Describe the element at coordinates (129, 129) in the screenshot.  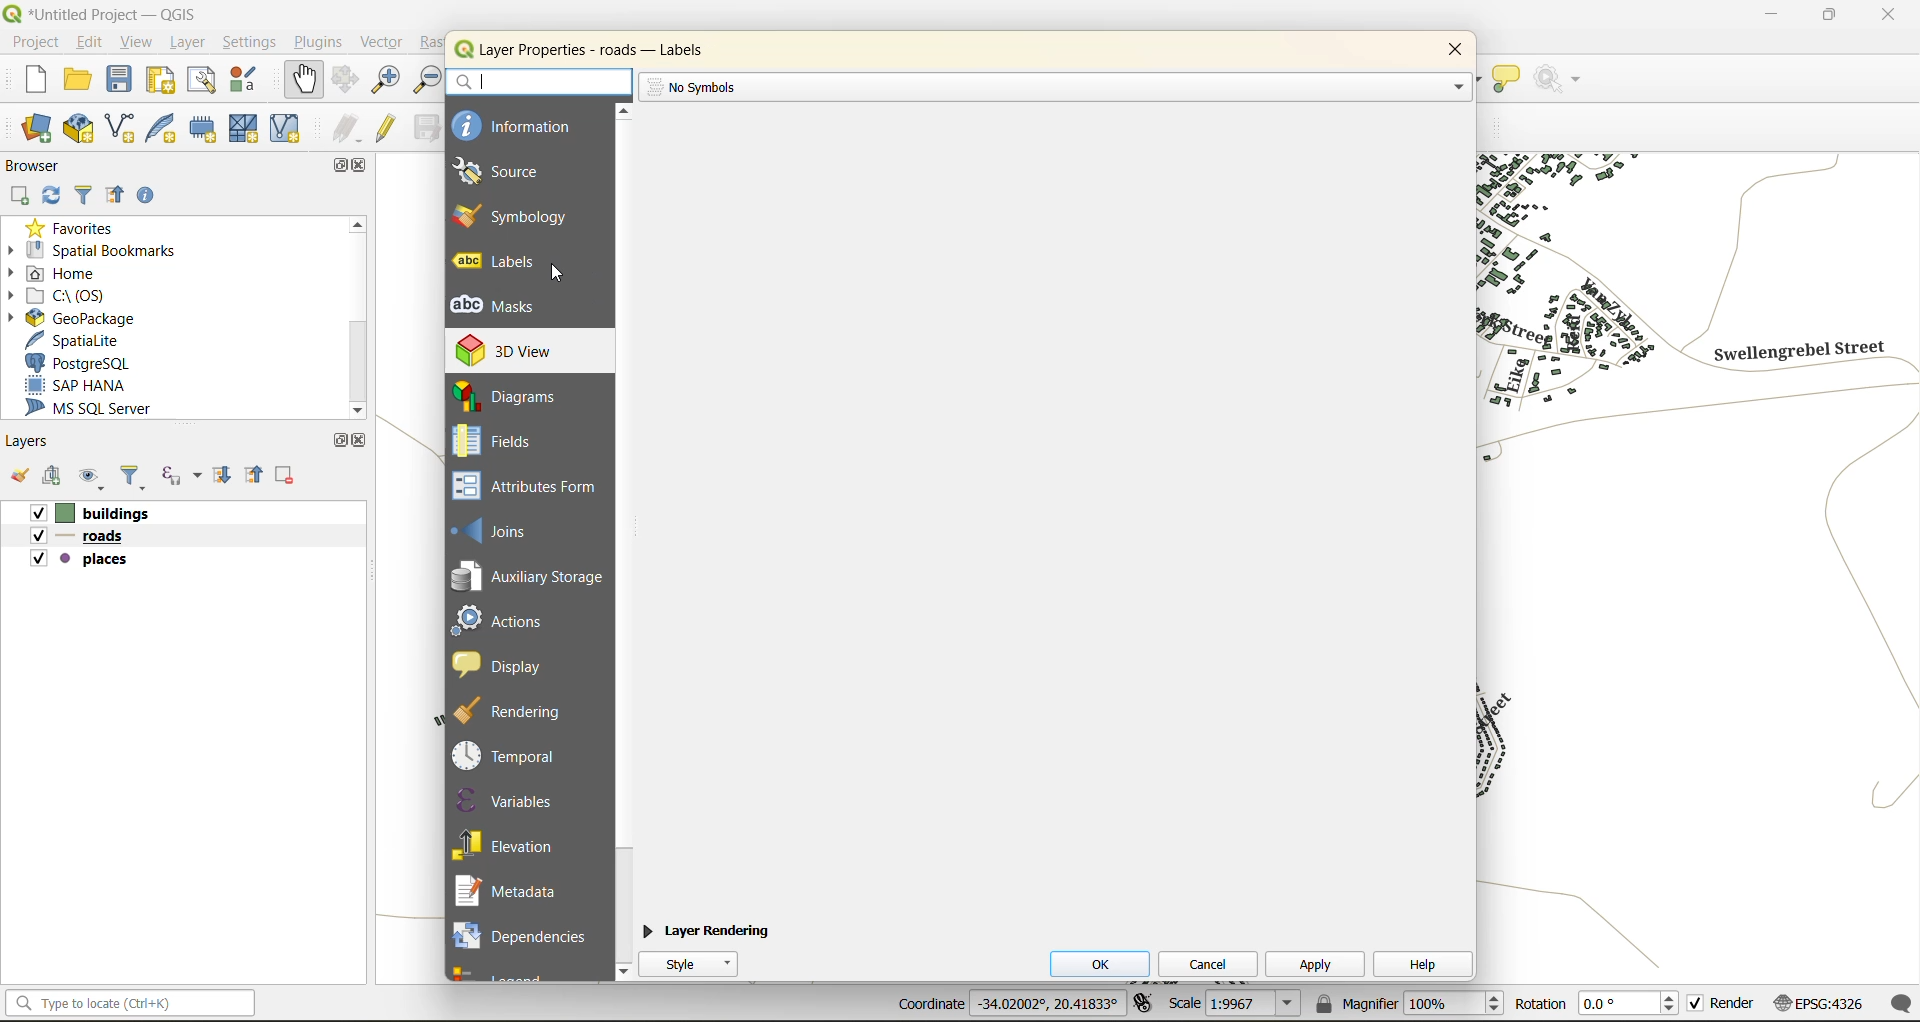
I see `new shapefile layer` at that location.